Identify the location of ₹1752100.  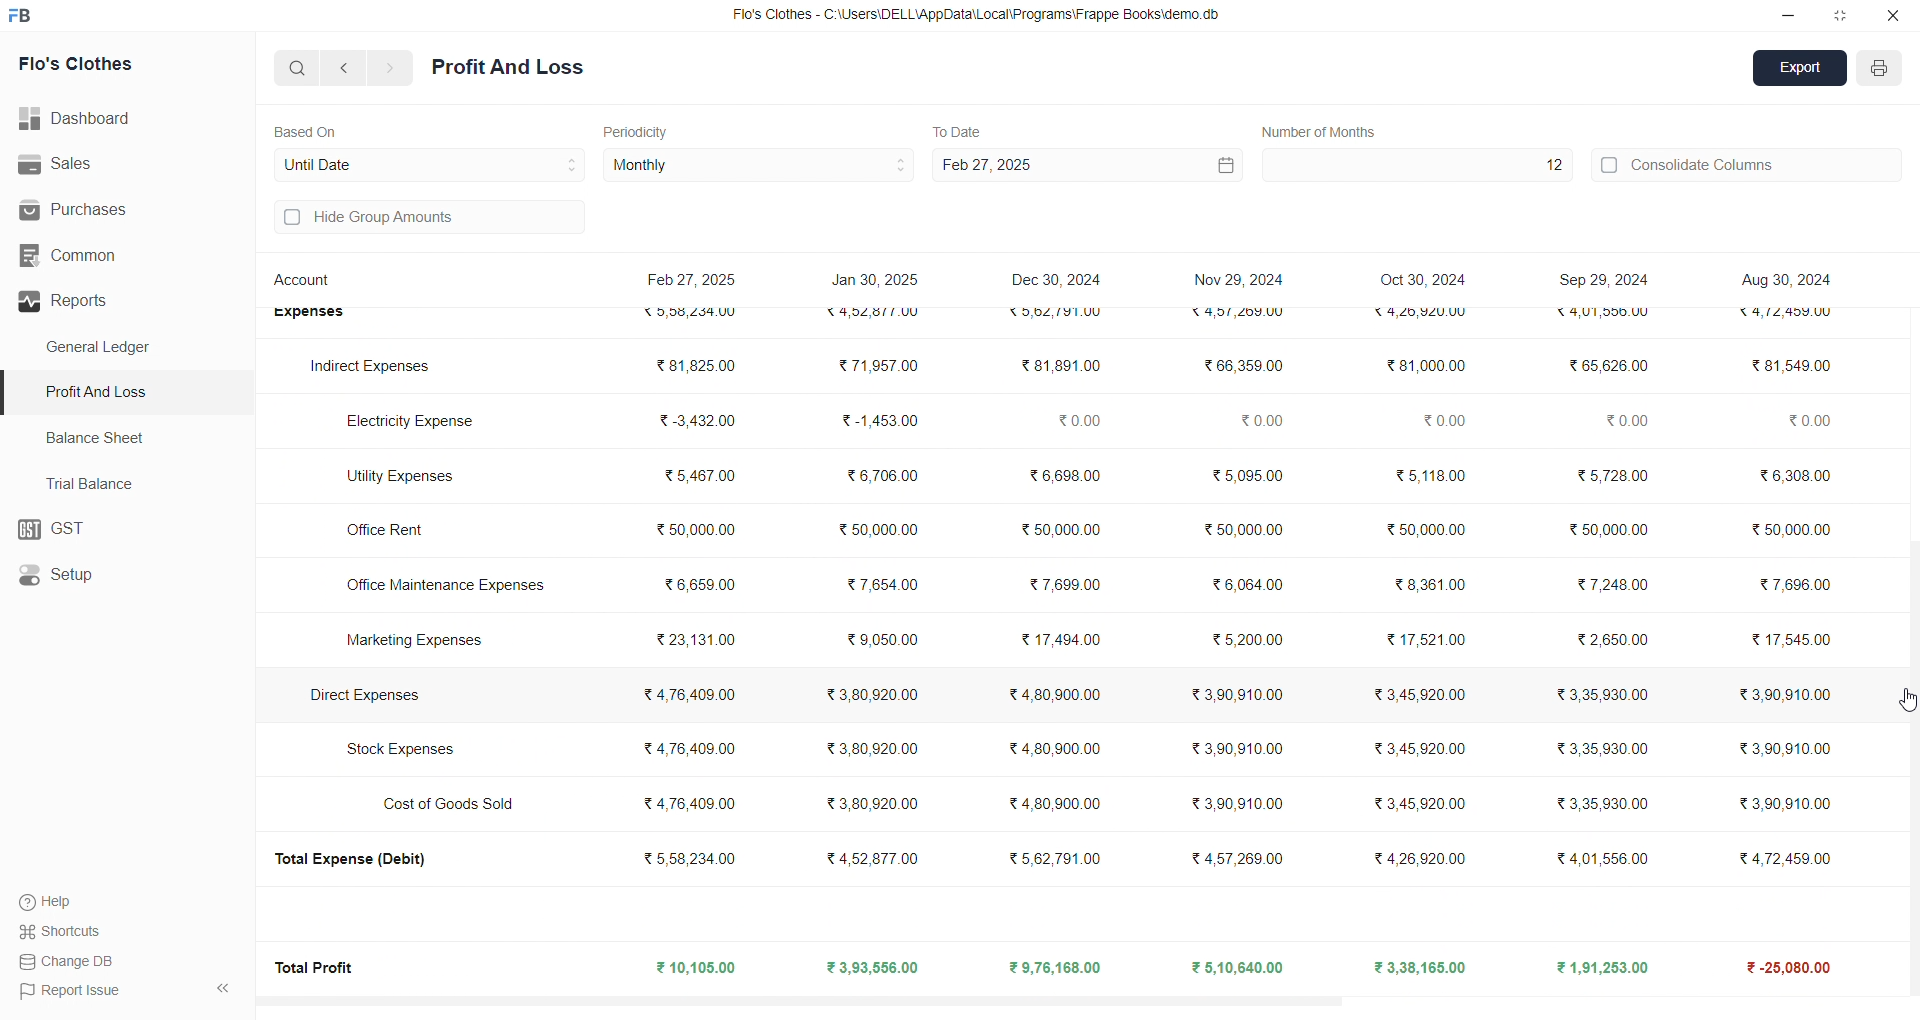
(1429, 640).